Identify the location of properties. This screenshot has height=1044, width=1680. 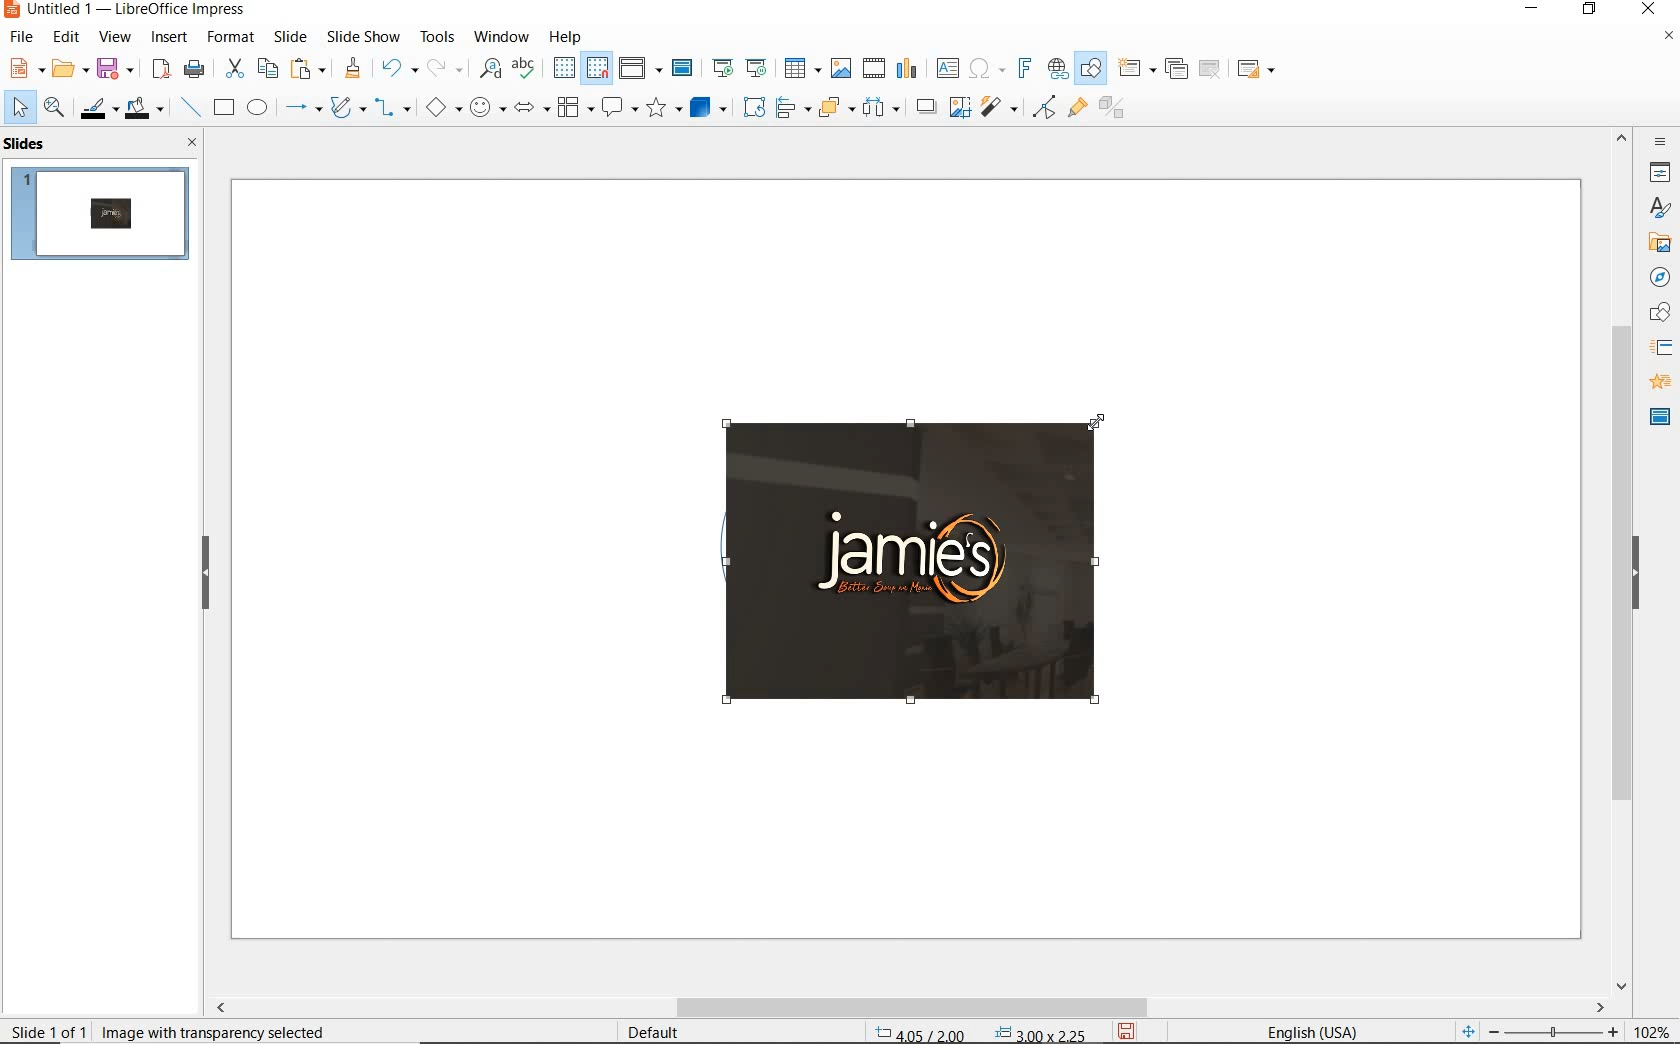
(1658, 172).